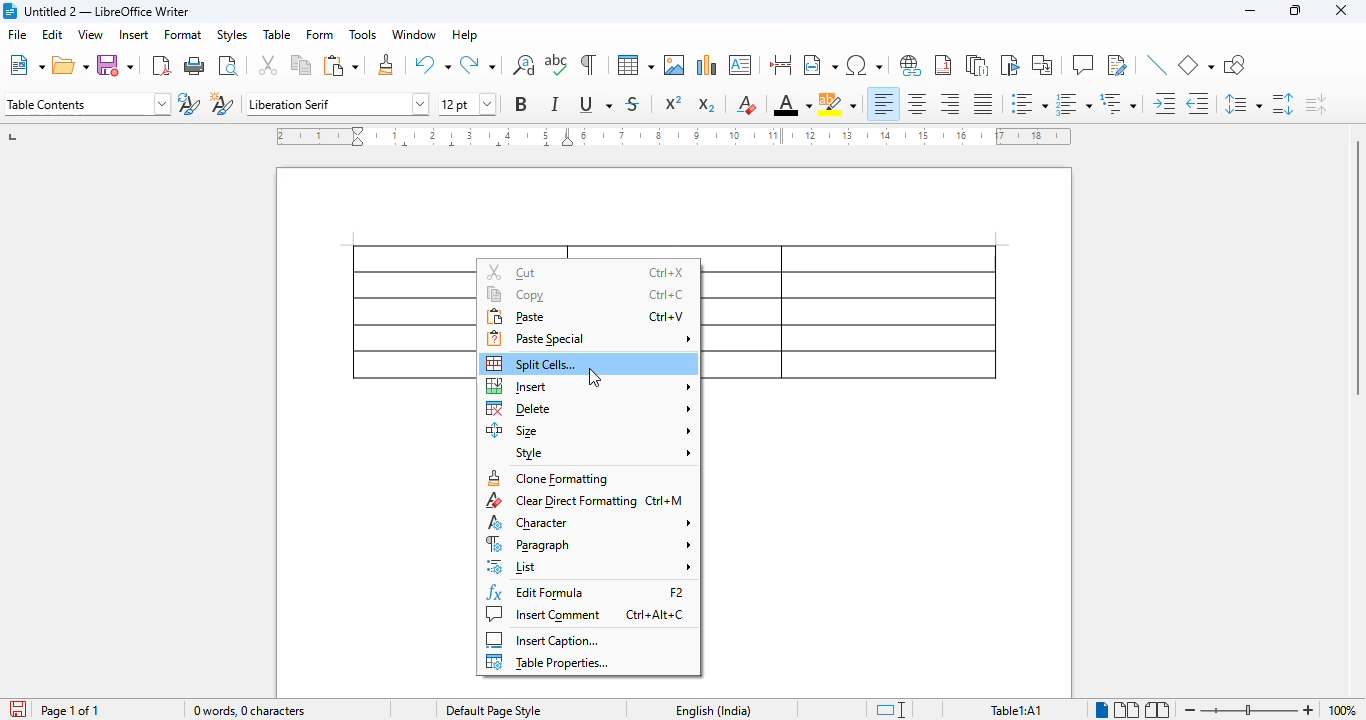 The width and height of the screenshot is (1366, 720). Describe the element at coordinates (70, 710) in the screenshot. I see `page 1 of 1` at that location.